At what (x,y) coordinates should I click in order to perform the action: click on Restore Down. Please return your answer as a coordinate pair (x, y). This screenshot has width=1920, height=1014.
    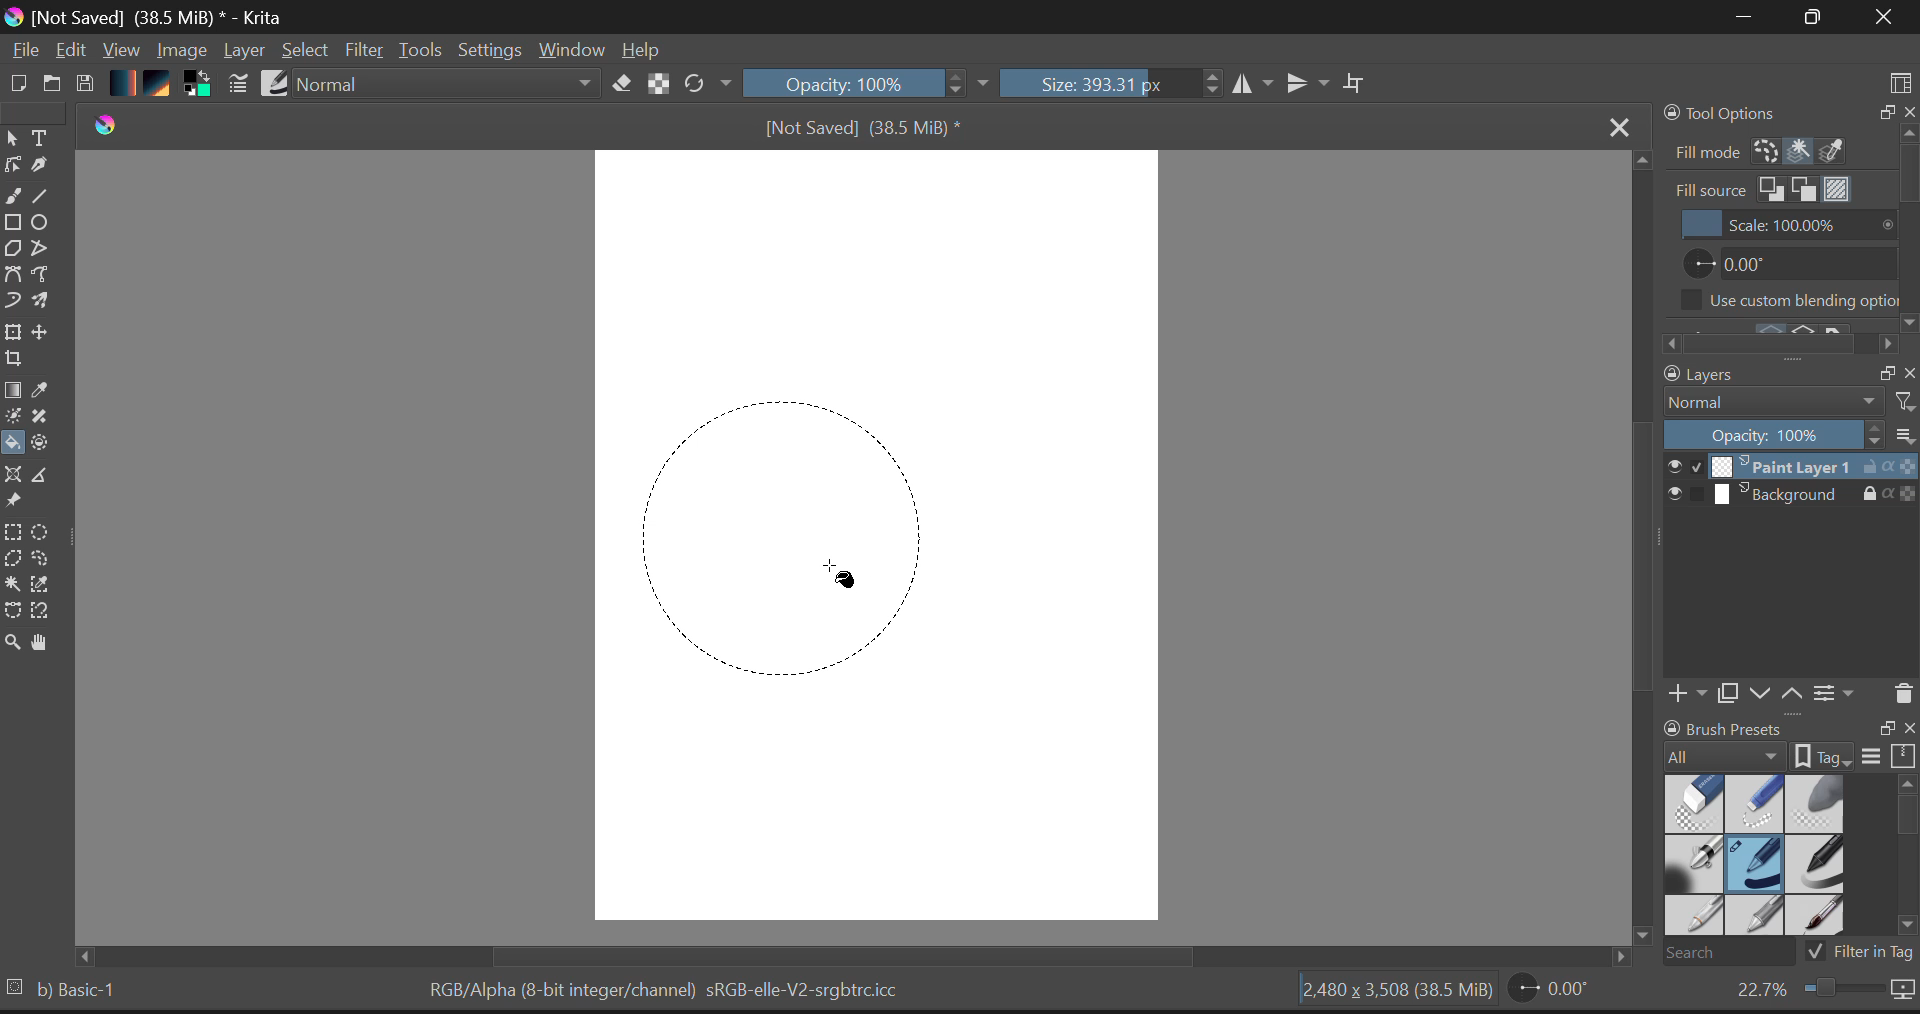
    Looking at the image, I should click on (1741, 18).